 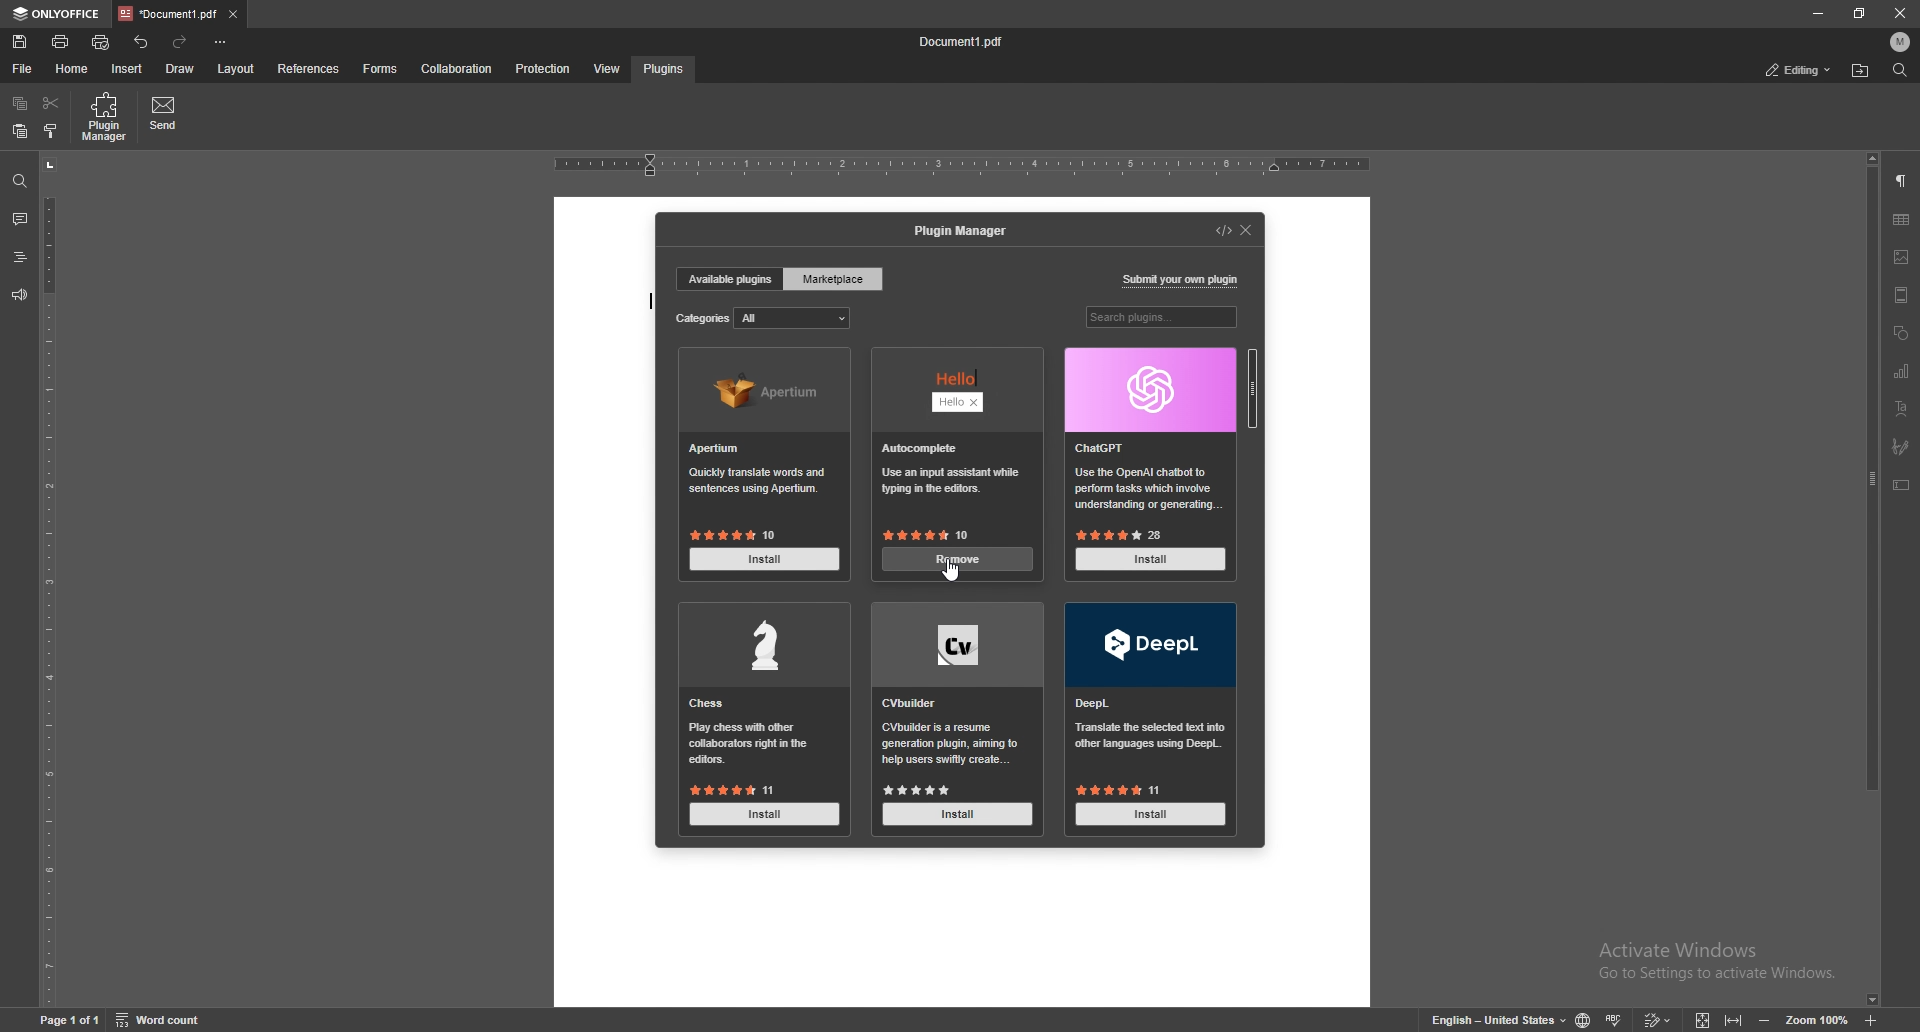 I want to click on install, so click(x=960, y=559).